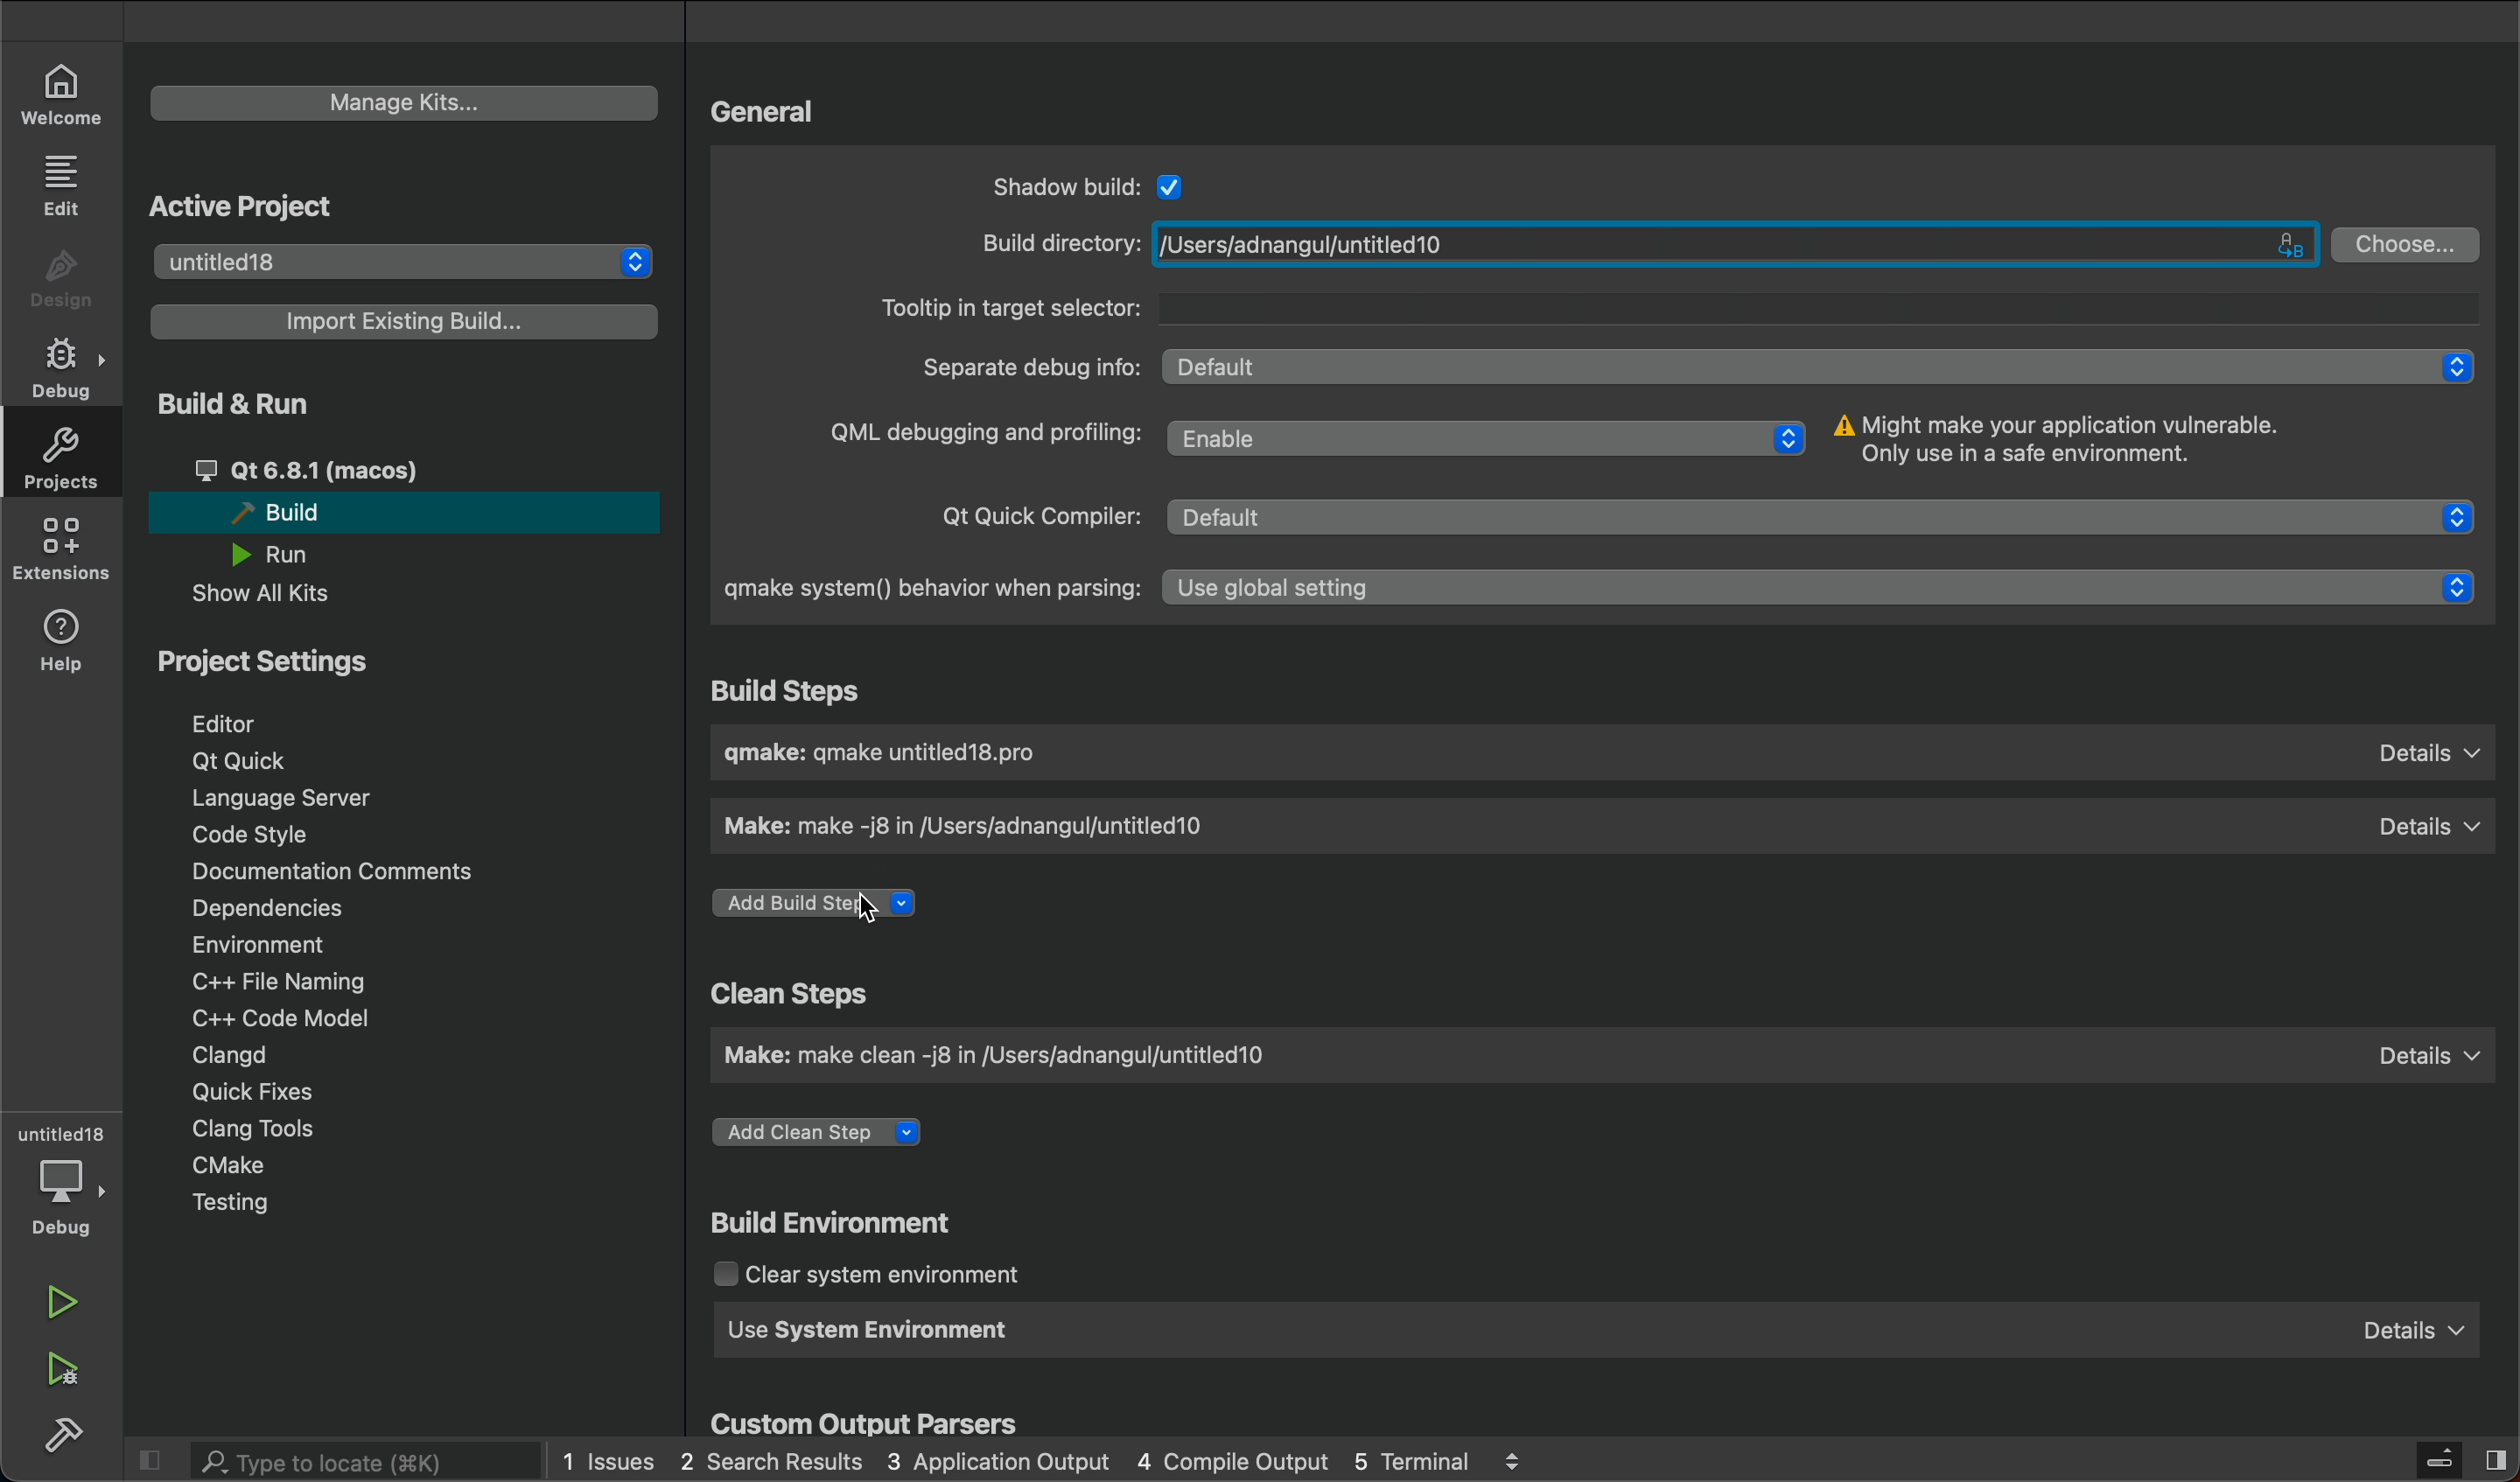 Image resolution: width=2520 pixels, height=1482 pixels. I want to click on Shadow build:, so click(1065, 185).